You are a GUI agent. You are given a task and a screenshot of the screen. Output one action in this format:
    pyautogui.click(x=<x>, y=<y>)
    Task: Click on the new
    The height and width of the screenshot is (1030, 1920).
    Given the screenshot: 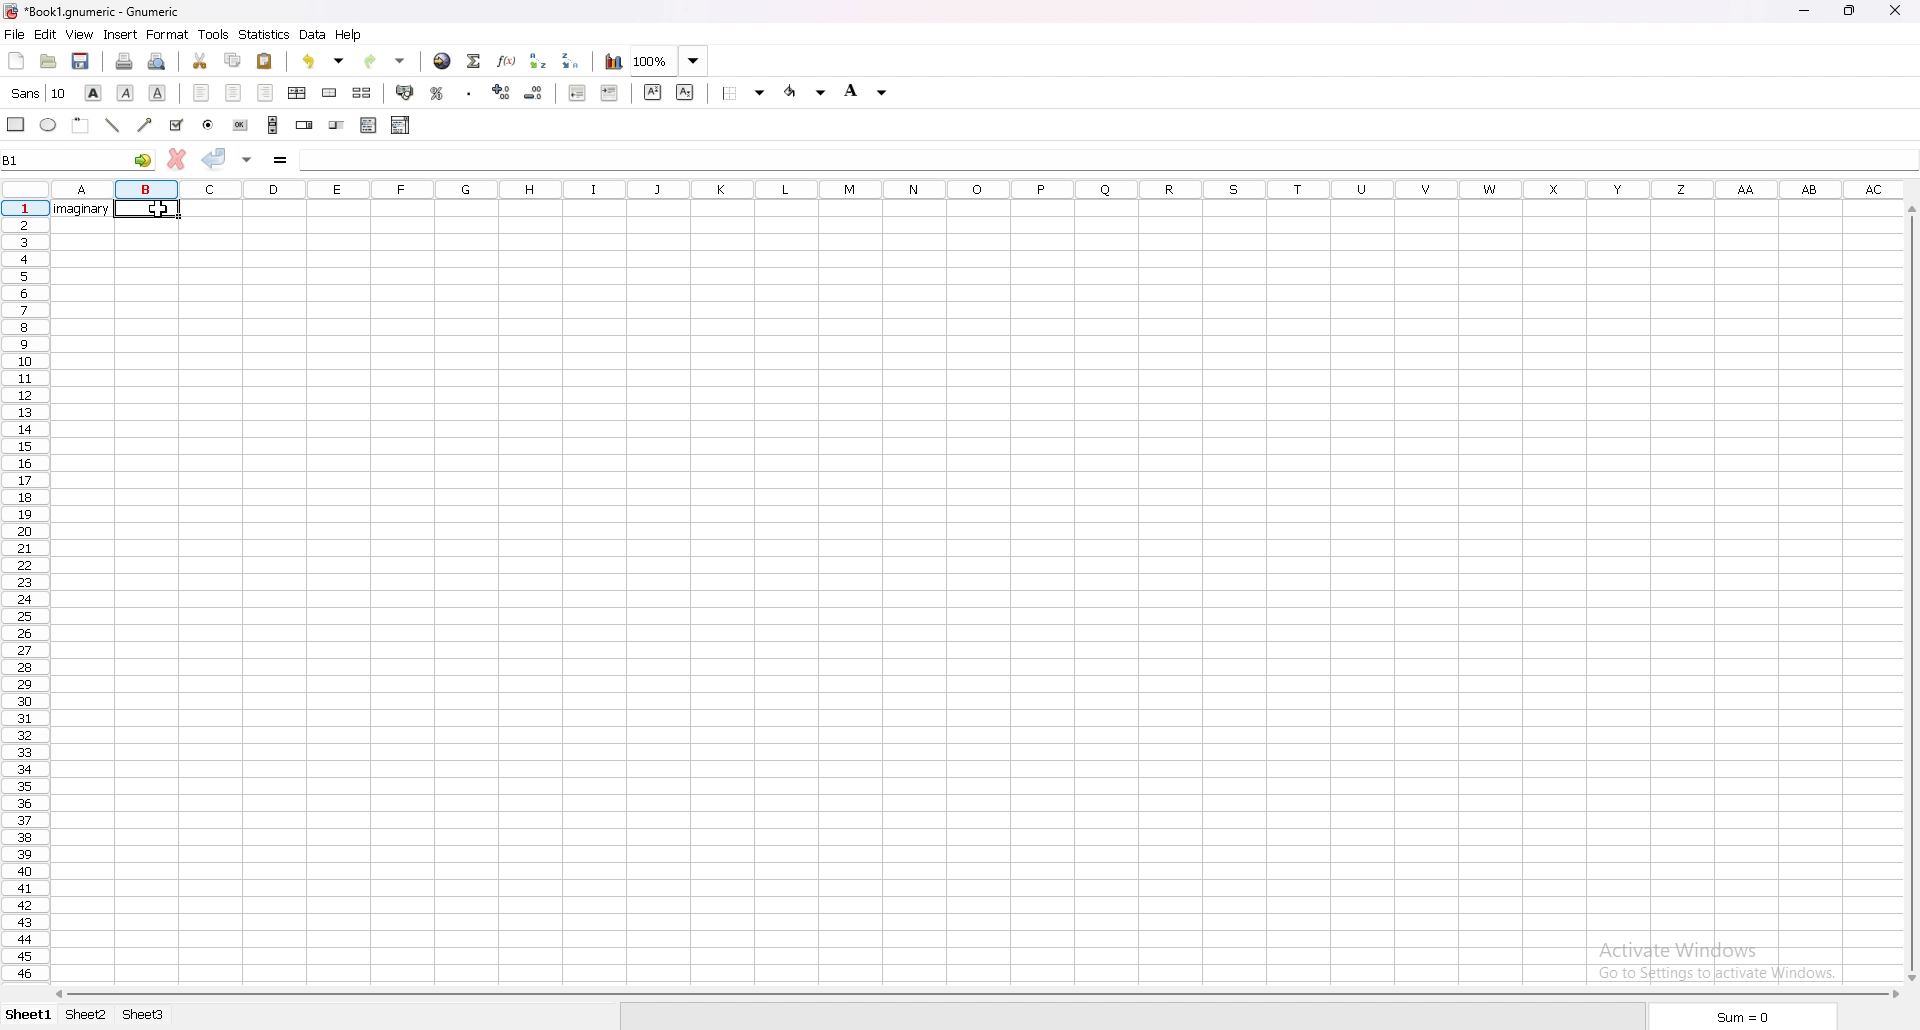 What is the action you would take?
    pyautogui.click(x=16, y=61)
    